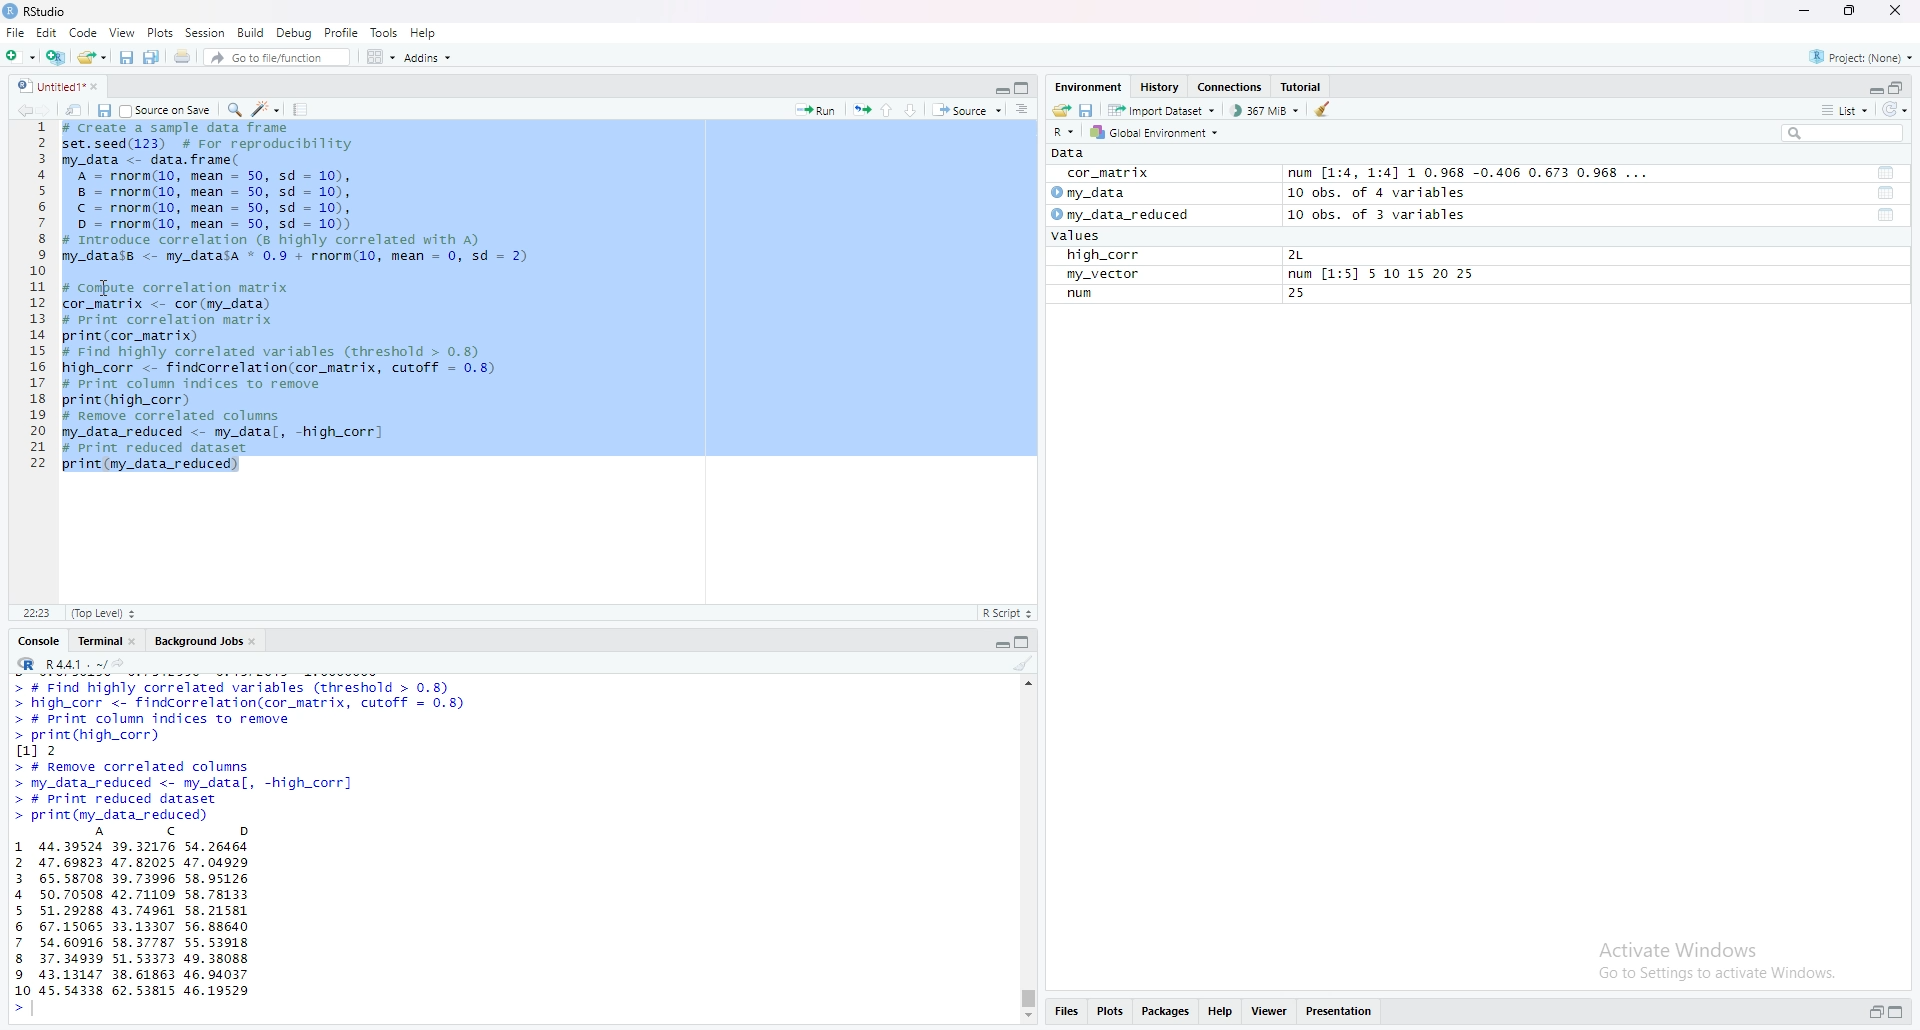 The image size is (1920, 1030). I want to click on my_data 10 obs. of 4 variables, so click(1259, 193).